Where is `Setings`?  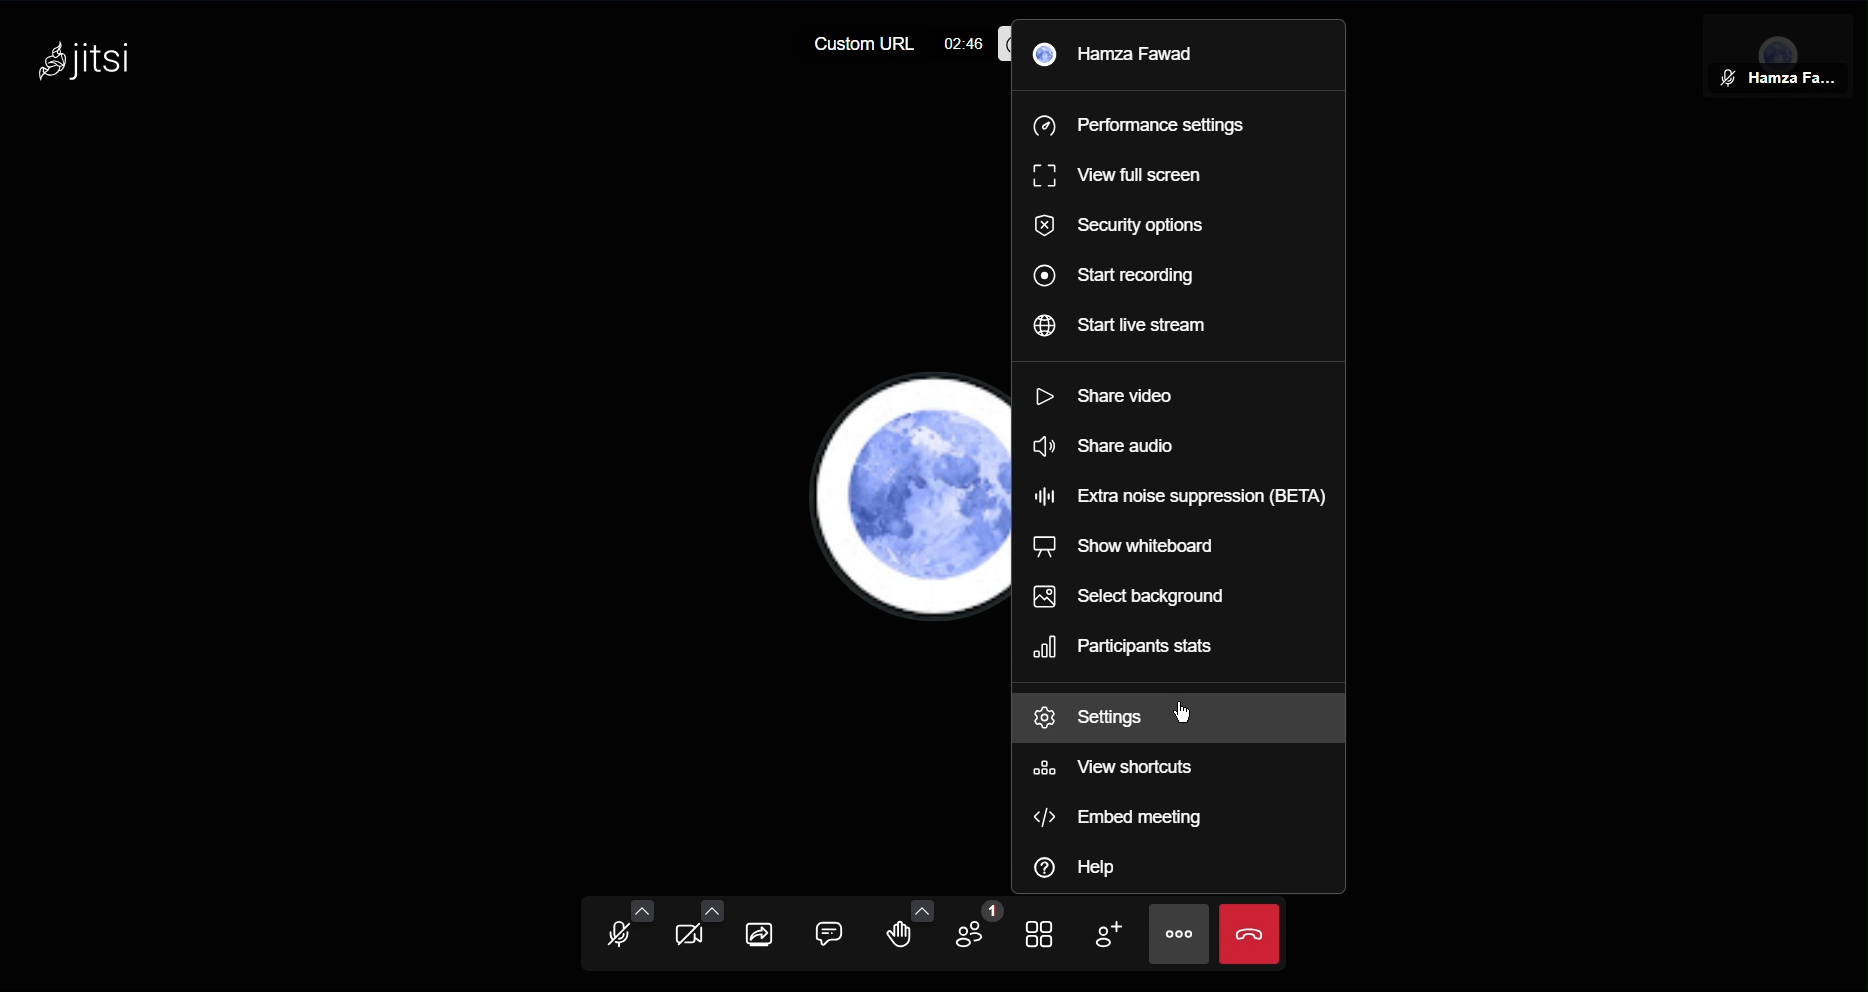
Setings is located at coordinates (1094, 718).